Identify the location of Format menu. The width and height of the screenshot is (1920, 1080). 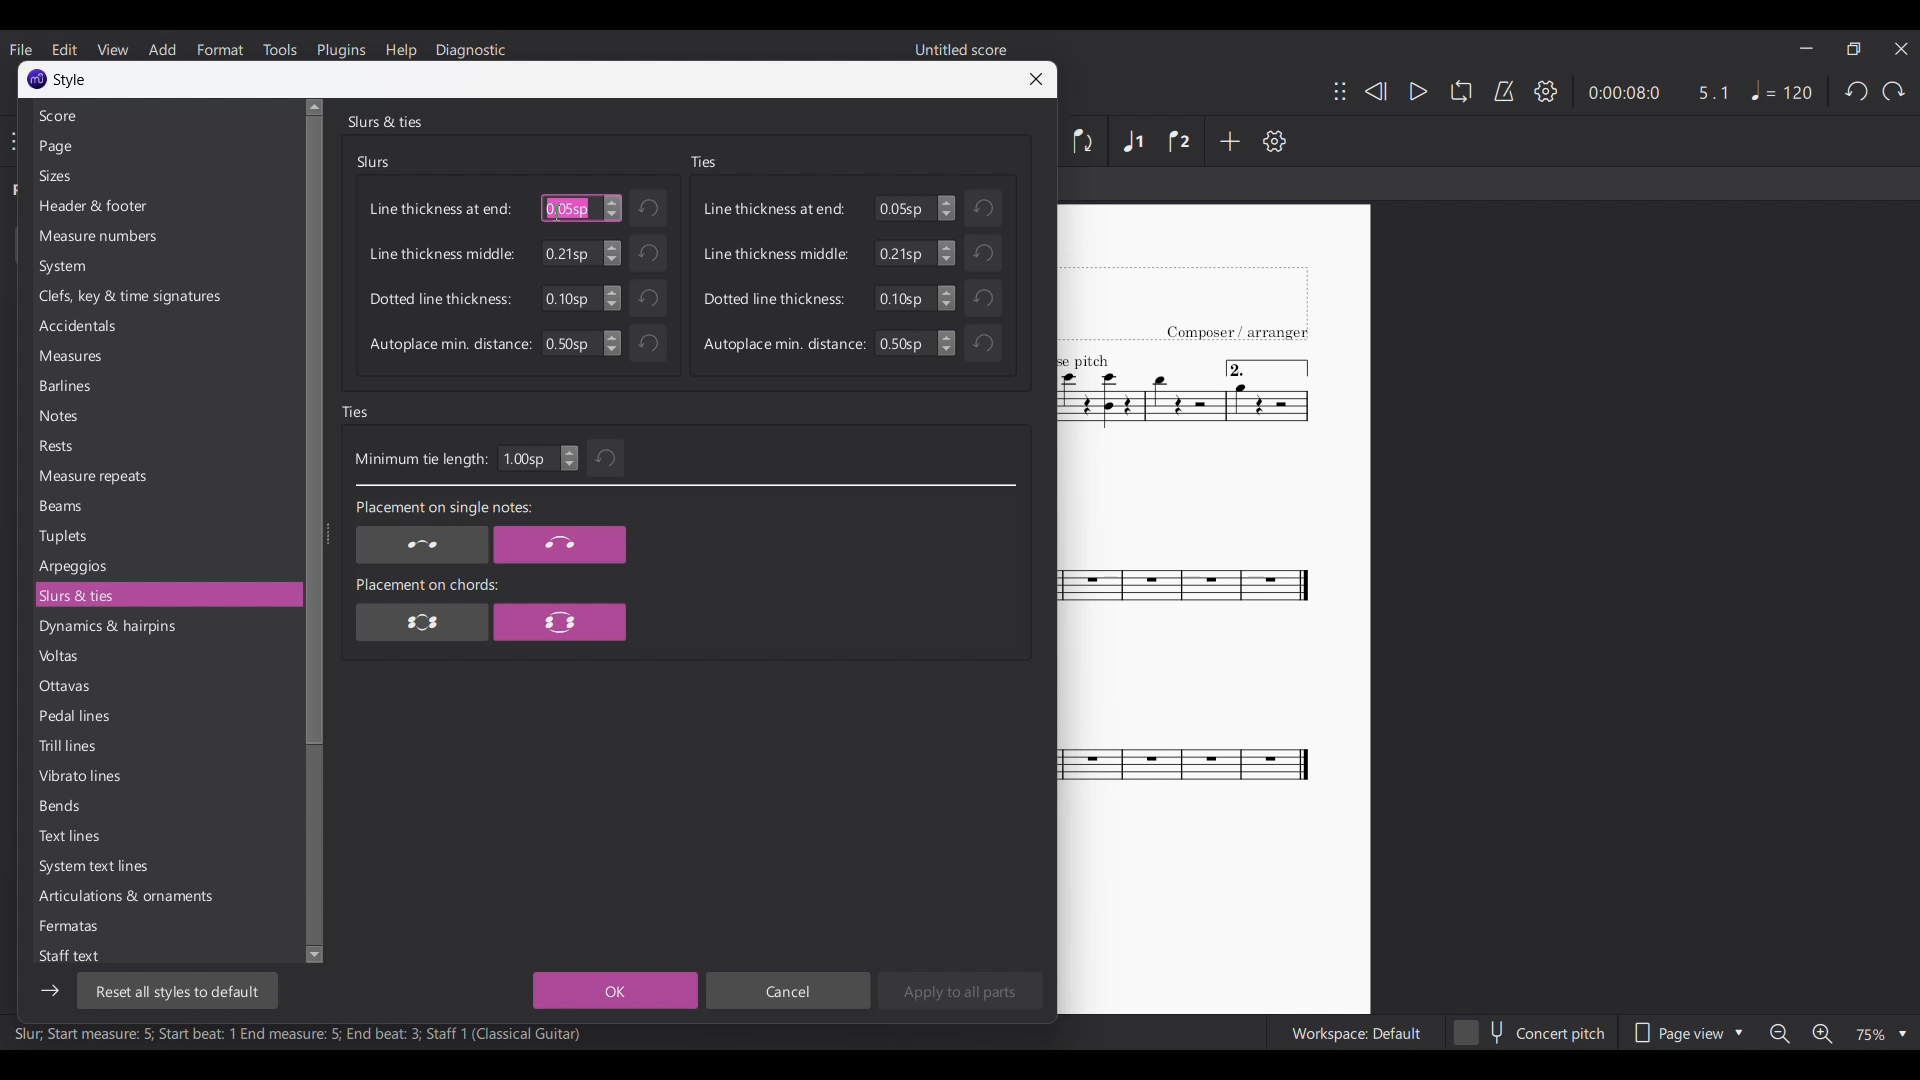
(220, 49).